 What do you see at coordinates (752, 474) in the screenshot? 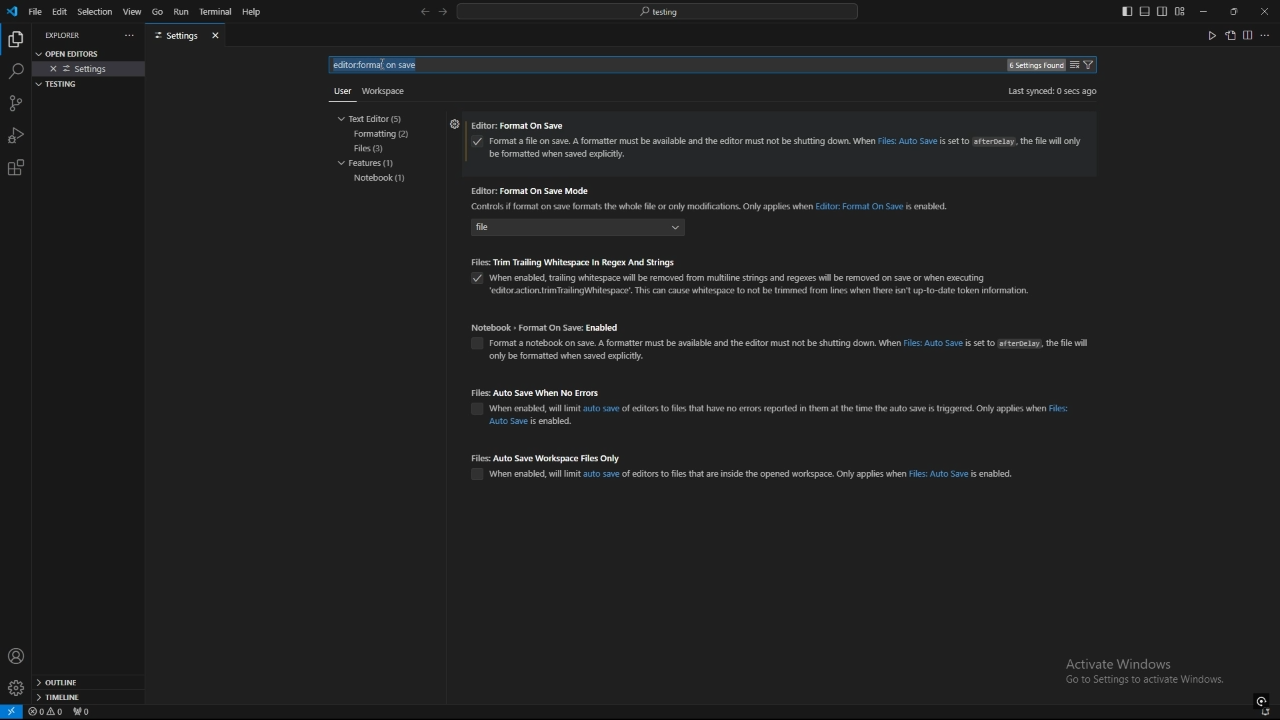
I see `files auto save workspace files only informations` at bounding box center [752, 474].